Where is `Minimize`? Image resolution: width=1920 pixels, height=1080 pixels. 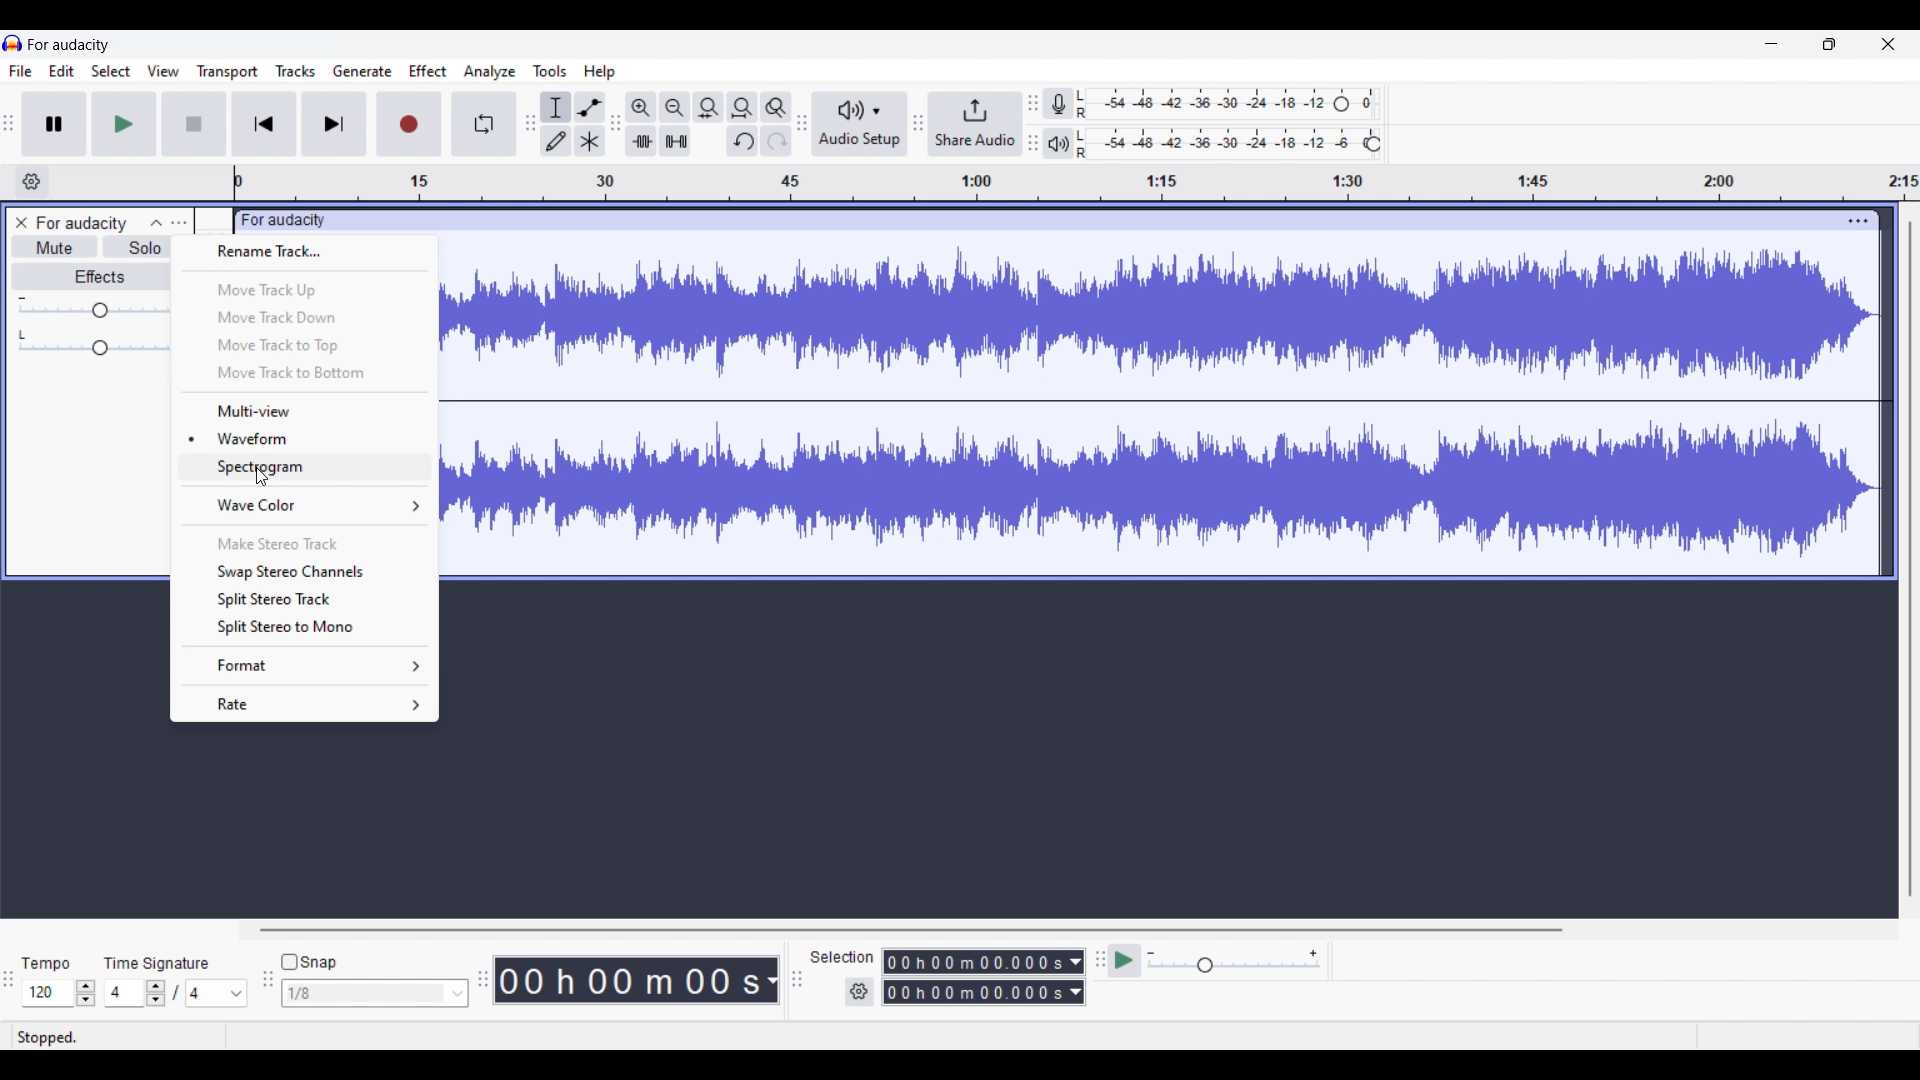
Minimize is located at coordinates (1772, 44).